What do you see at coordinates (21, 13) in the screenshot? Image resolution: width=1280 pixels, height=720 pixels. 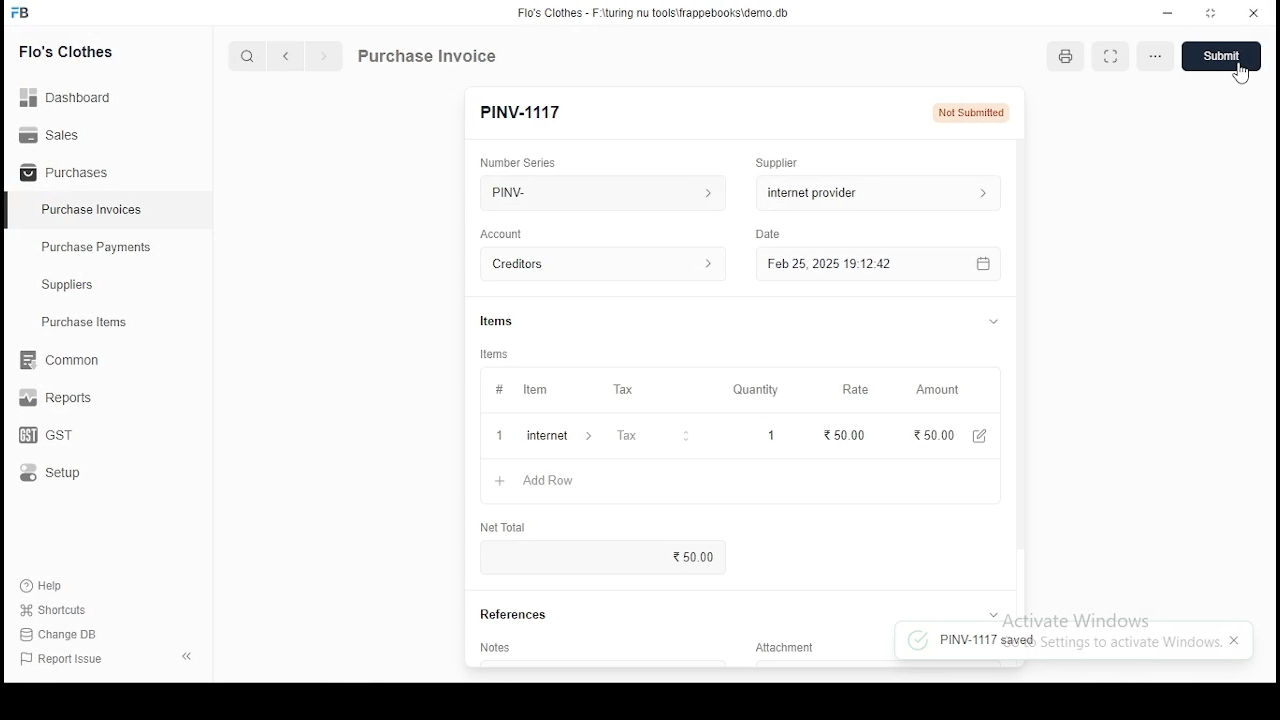 I see `icon` at bounding box center [21, 13].